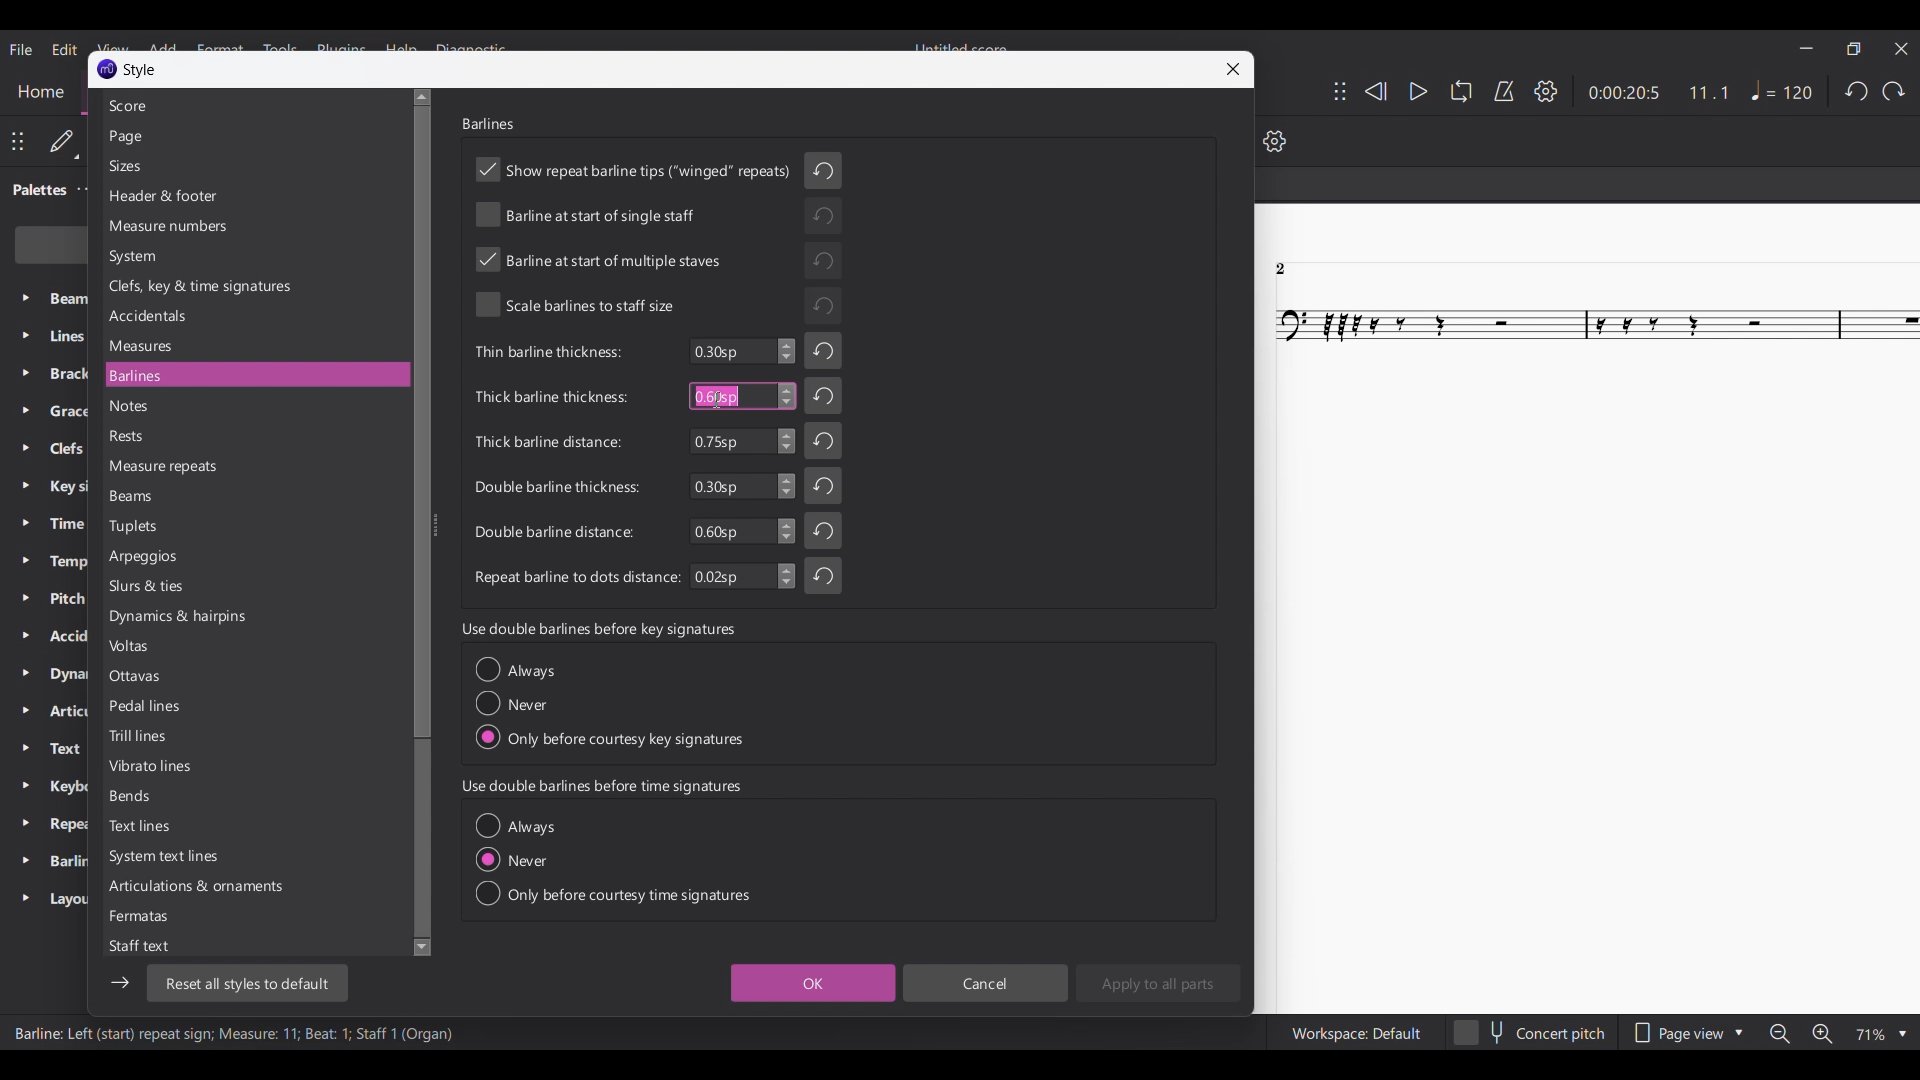 The width and height of the screenshot is (1920, 1080). I want to click on Music Logo, so click(108, 68).